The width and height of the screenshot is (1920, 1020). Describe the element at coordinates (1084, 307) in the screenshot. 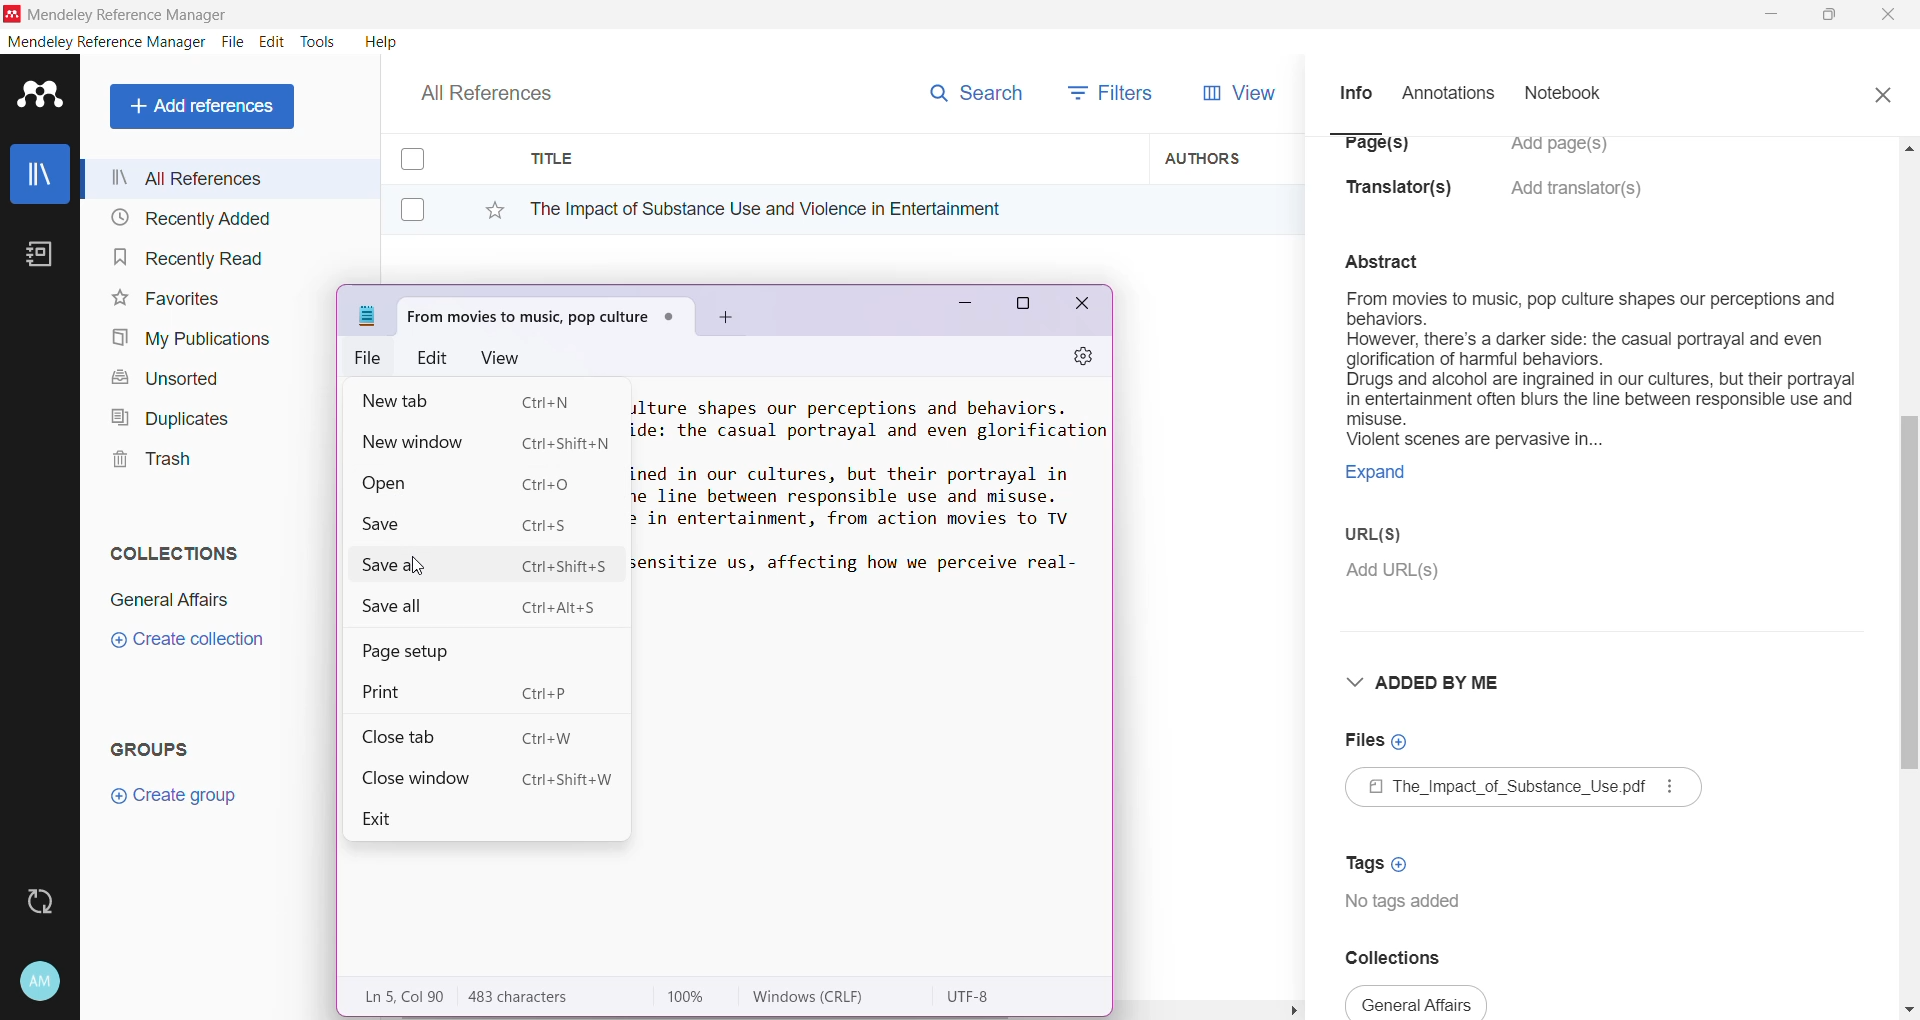

I see `Close` at that location.